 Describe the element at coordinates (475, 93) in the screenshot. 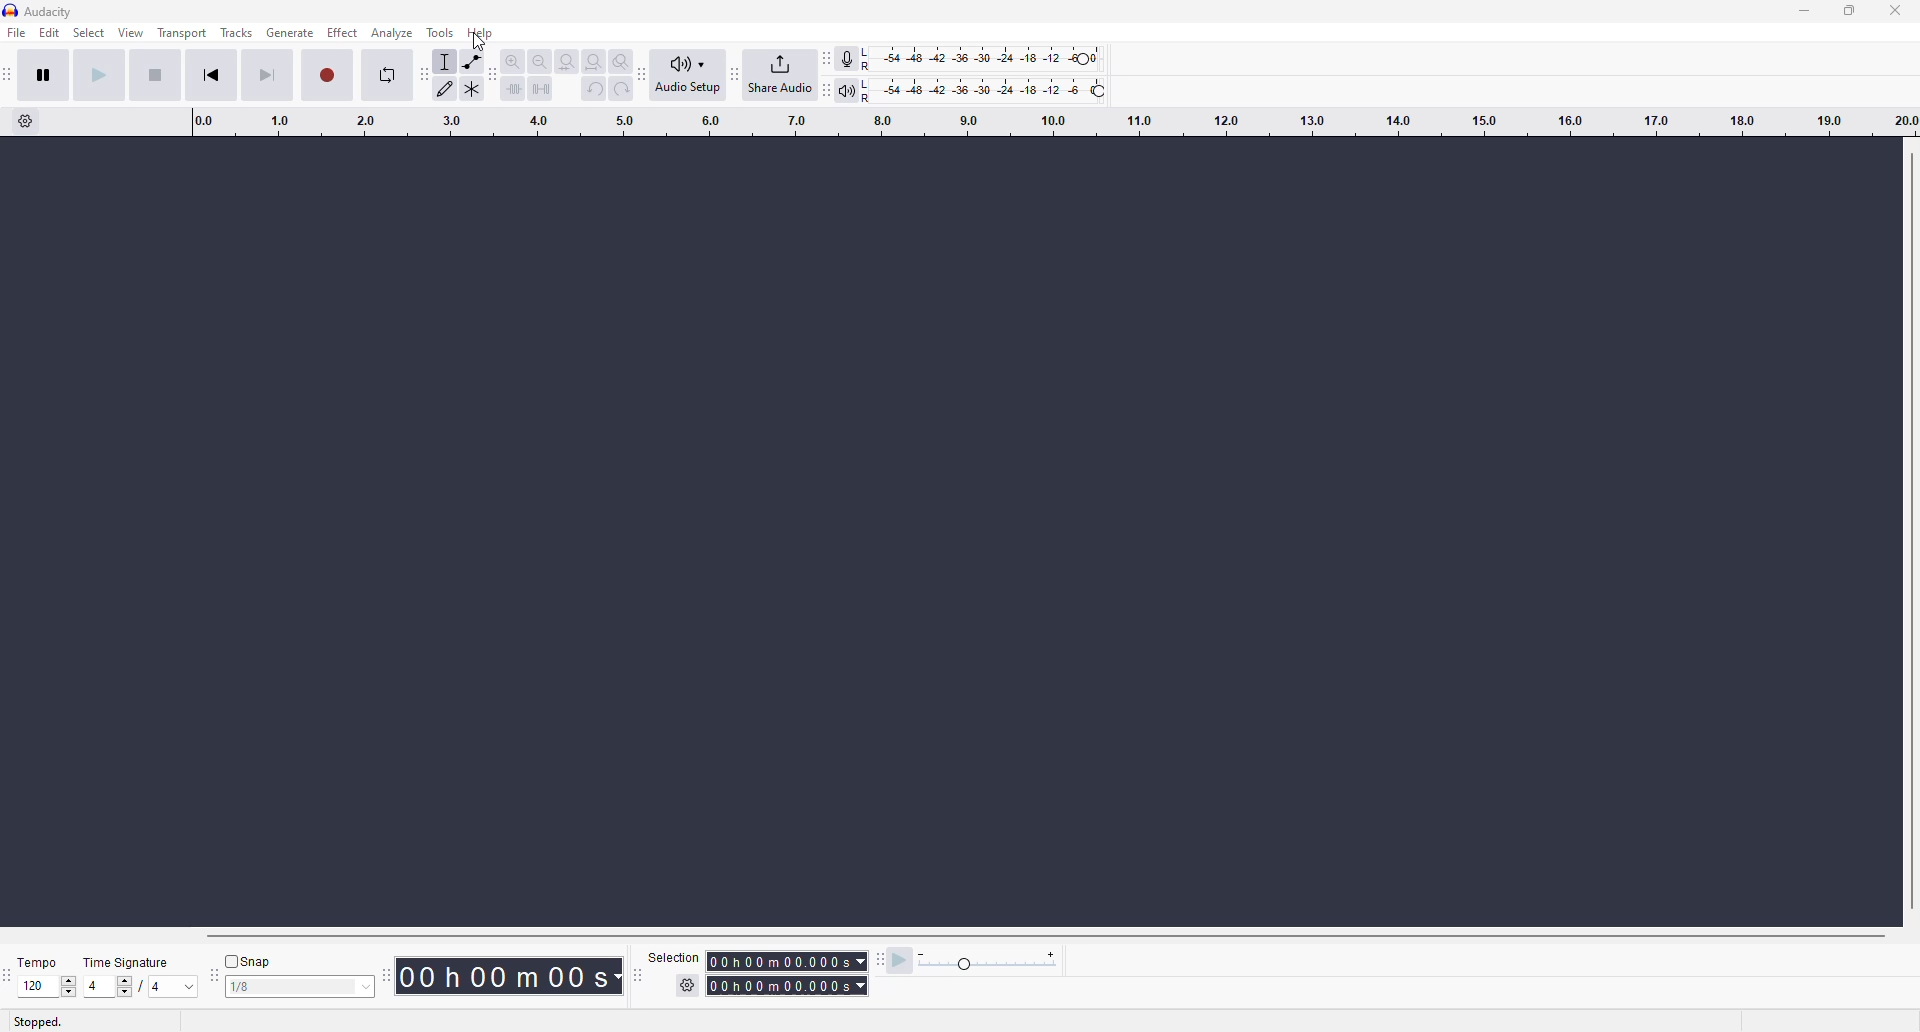

I see `multi tool` at that location.